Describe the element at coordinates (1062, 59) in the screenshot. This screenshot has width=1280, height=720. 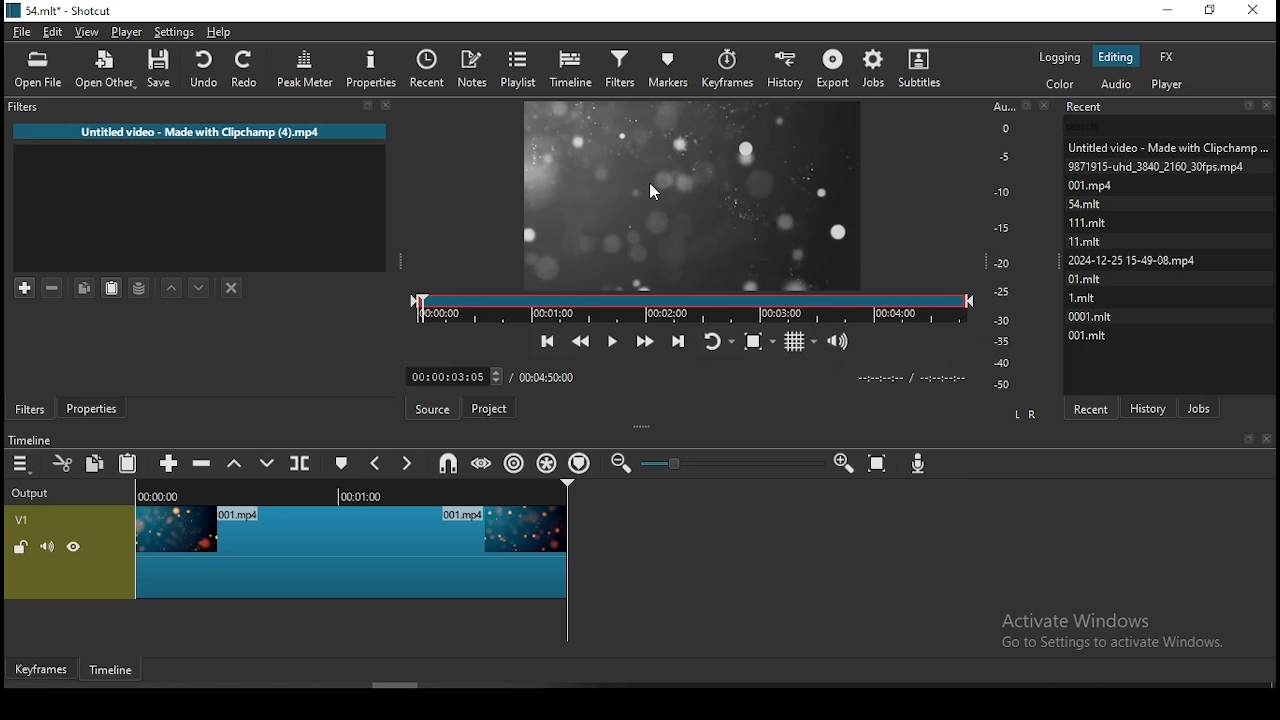
I see `logging` at that location.